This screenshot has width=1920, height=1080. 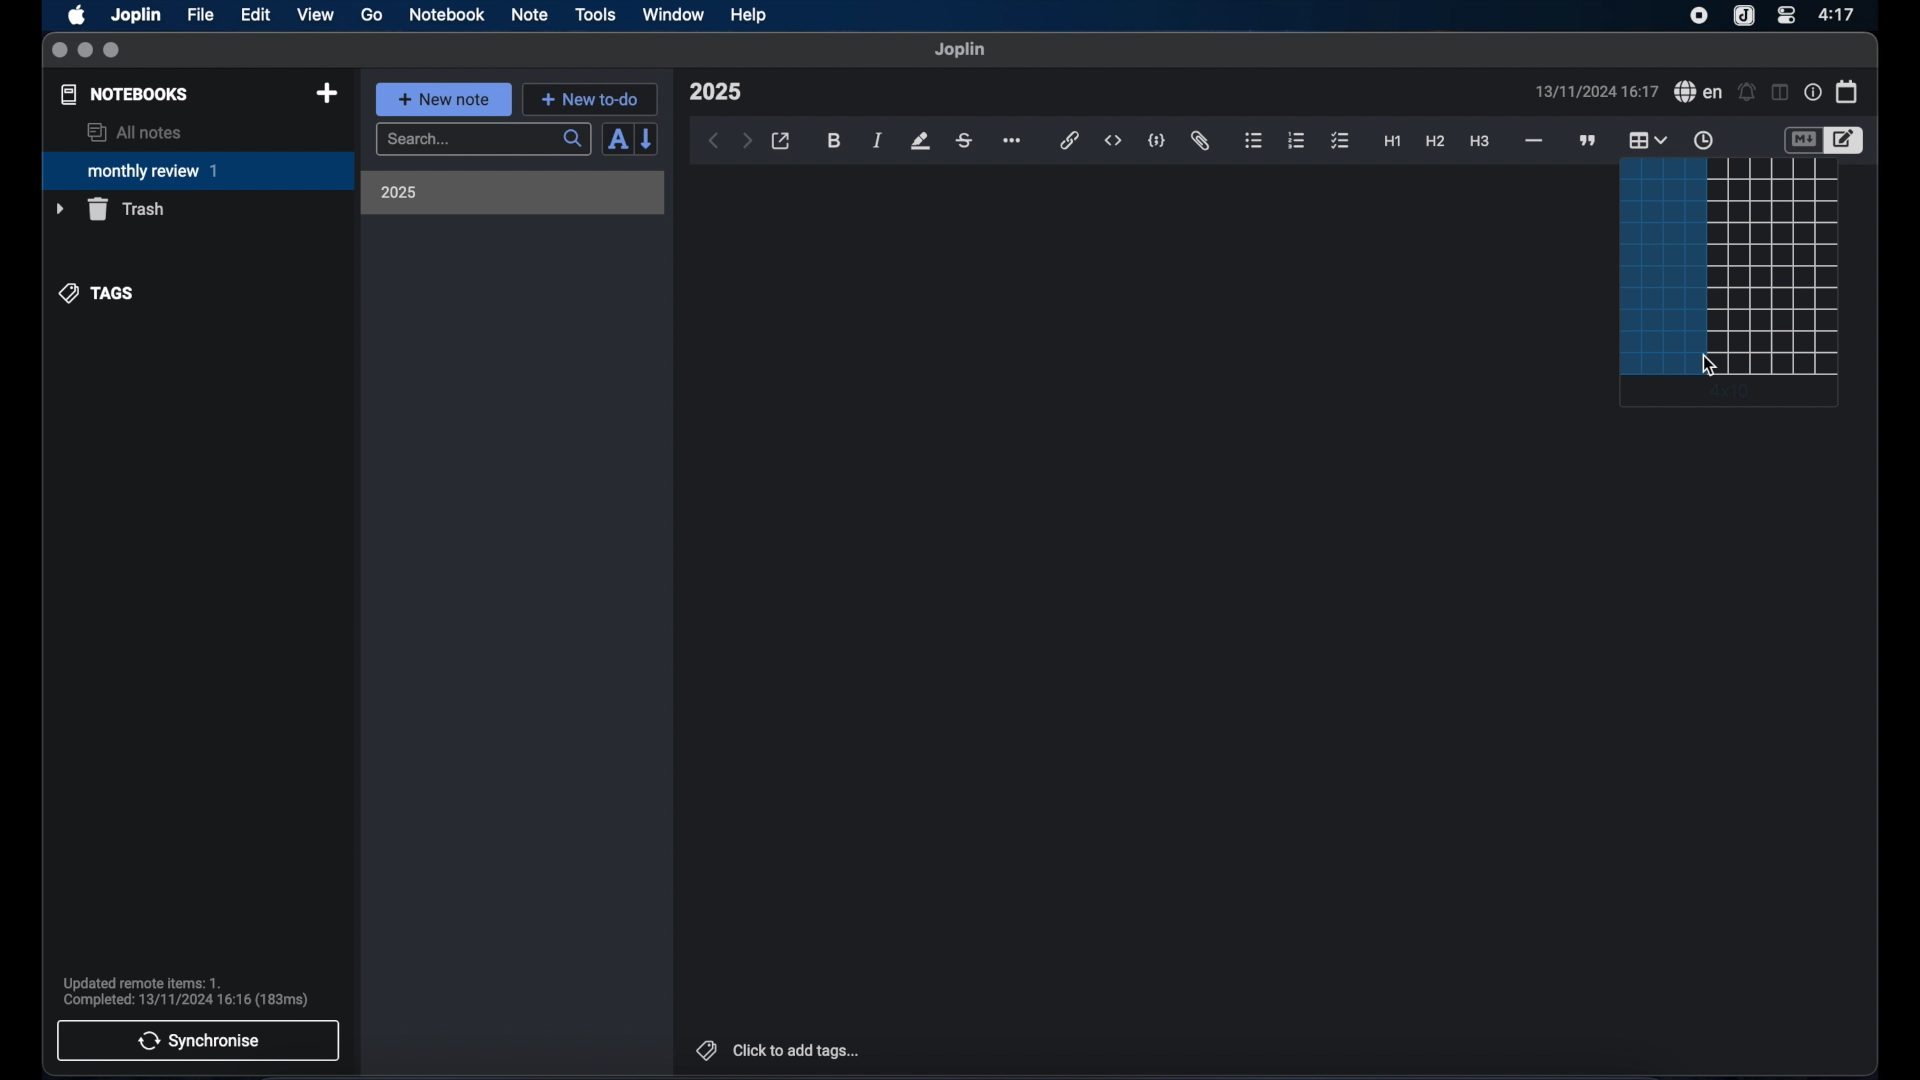 What do you see at coordinates (836, 141) in the screenshot?
I see `bold` at bounding box center [836, 141].